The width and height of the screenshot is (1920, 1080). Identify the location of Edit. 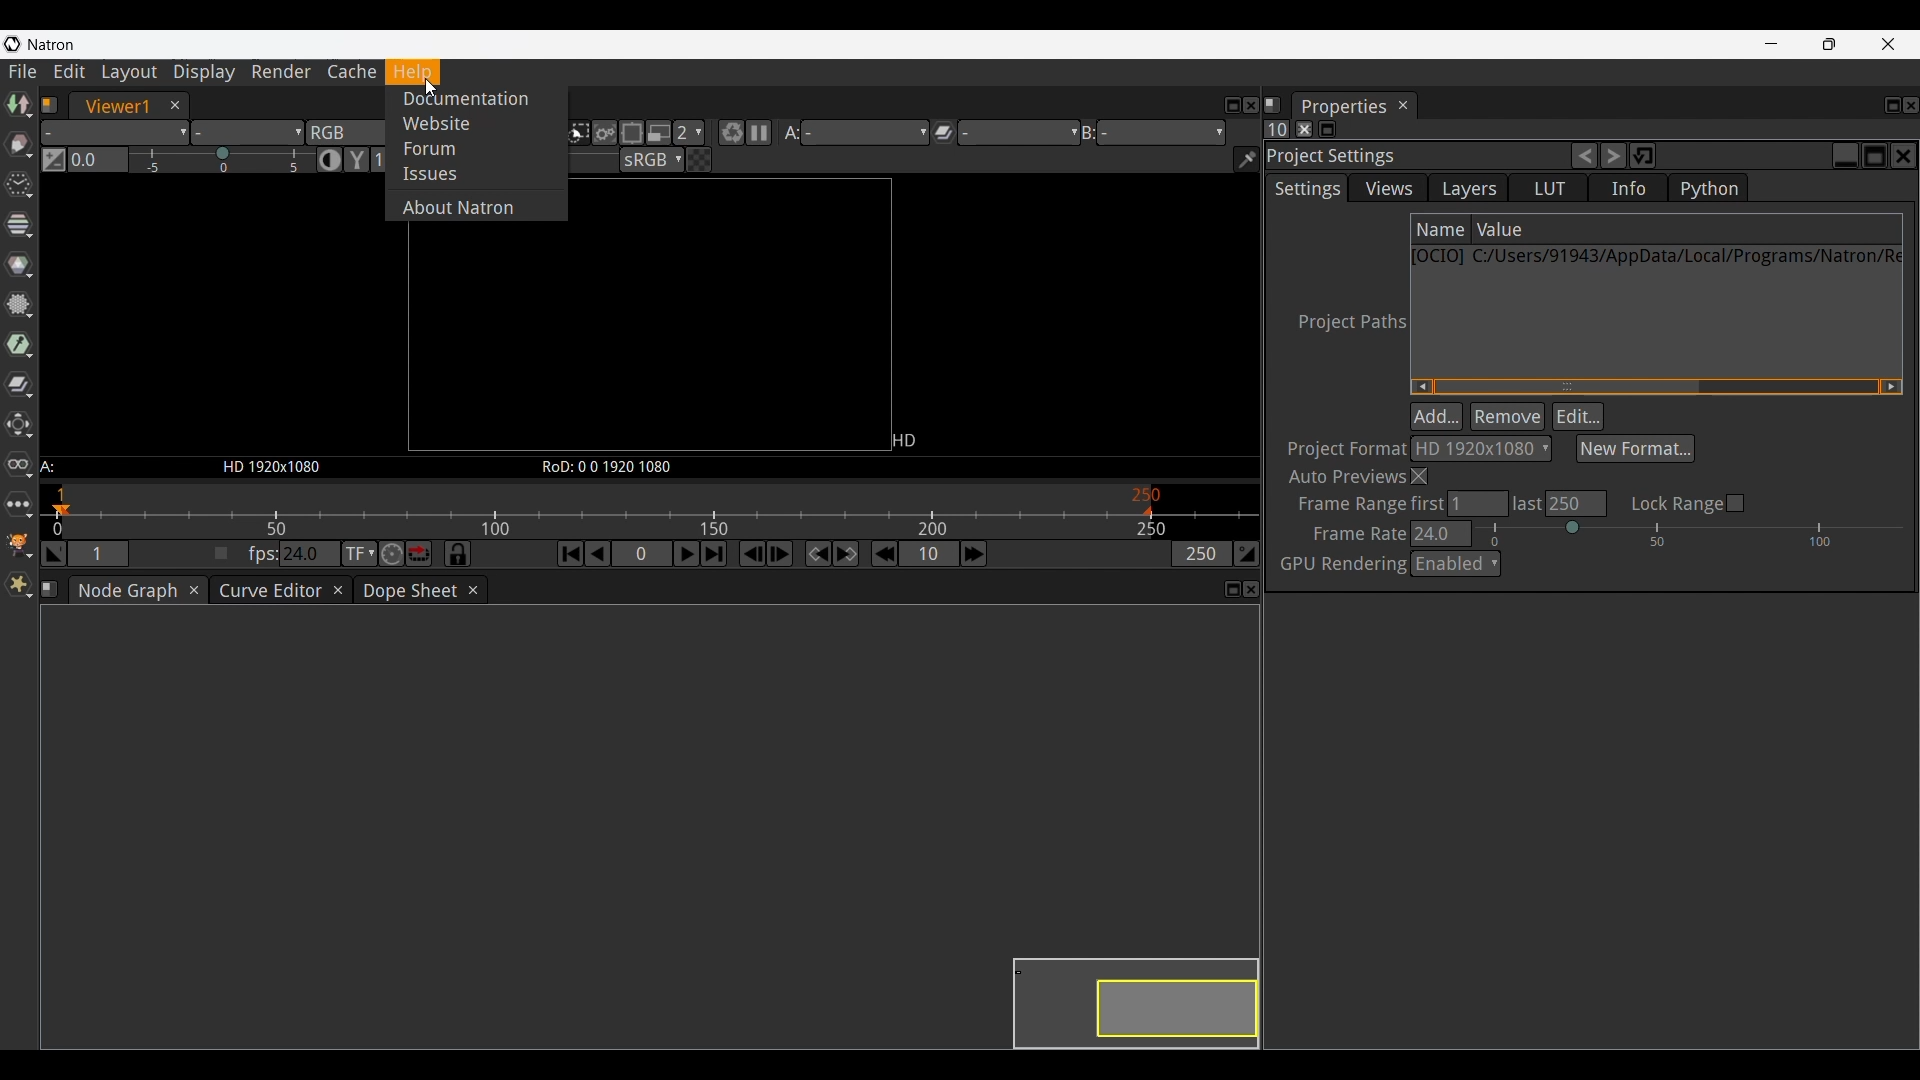
(1578, 416).